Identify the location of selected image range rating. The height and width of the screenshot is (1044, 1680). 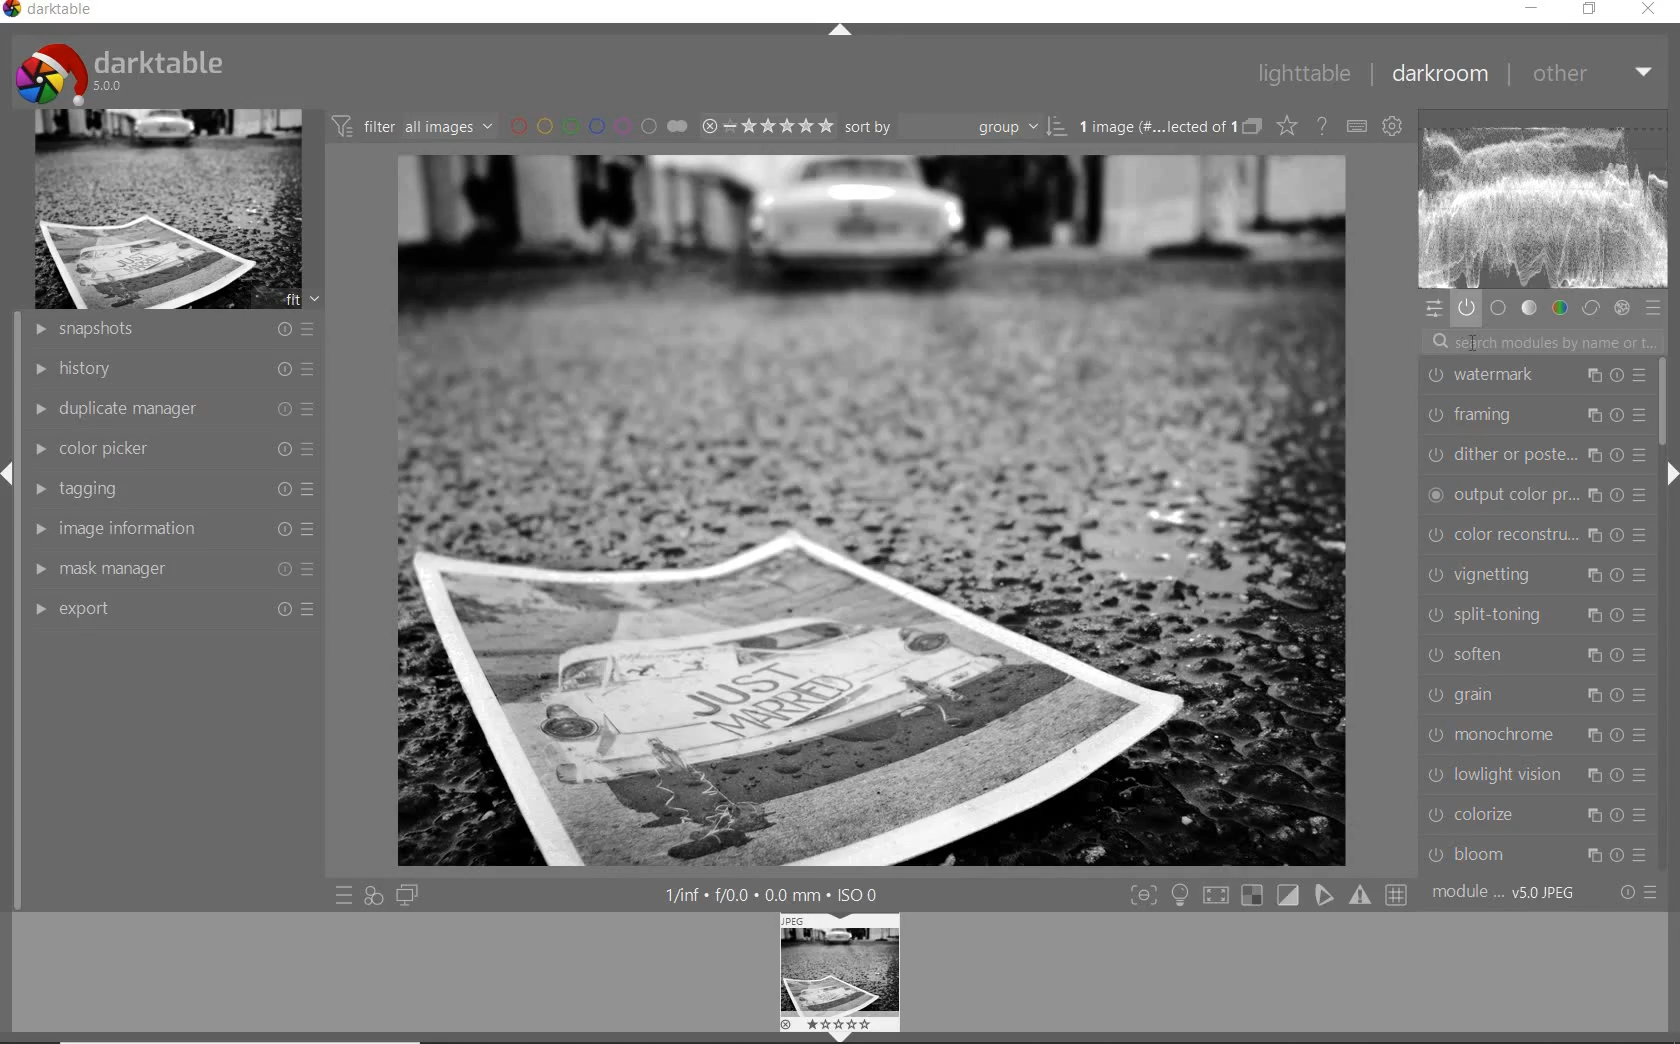
(764, 126).